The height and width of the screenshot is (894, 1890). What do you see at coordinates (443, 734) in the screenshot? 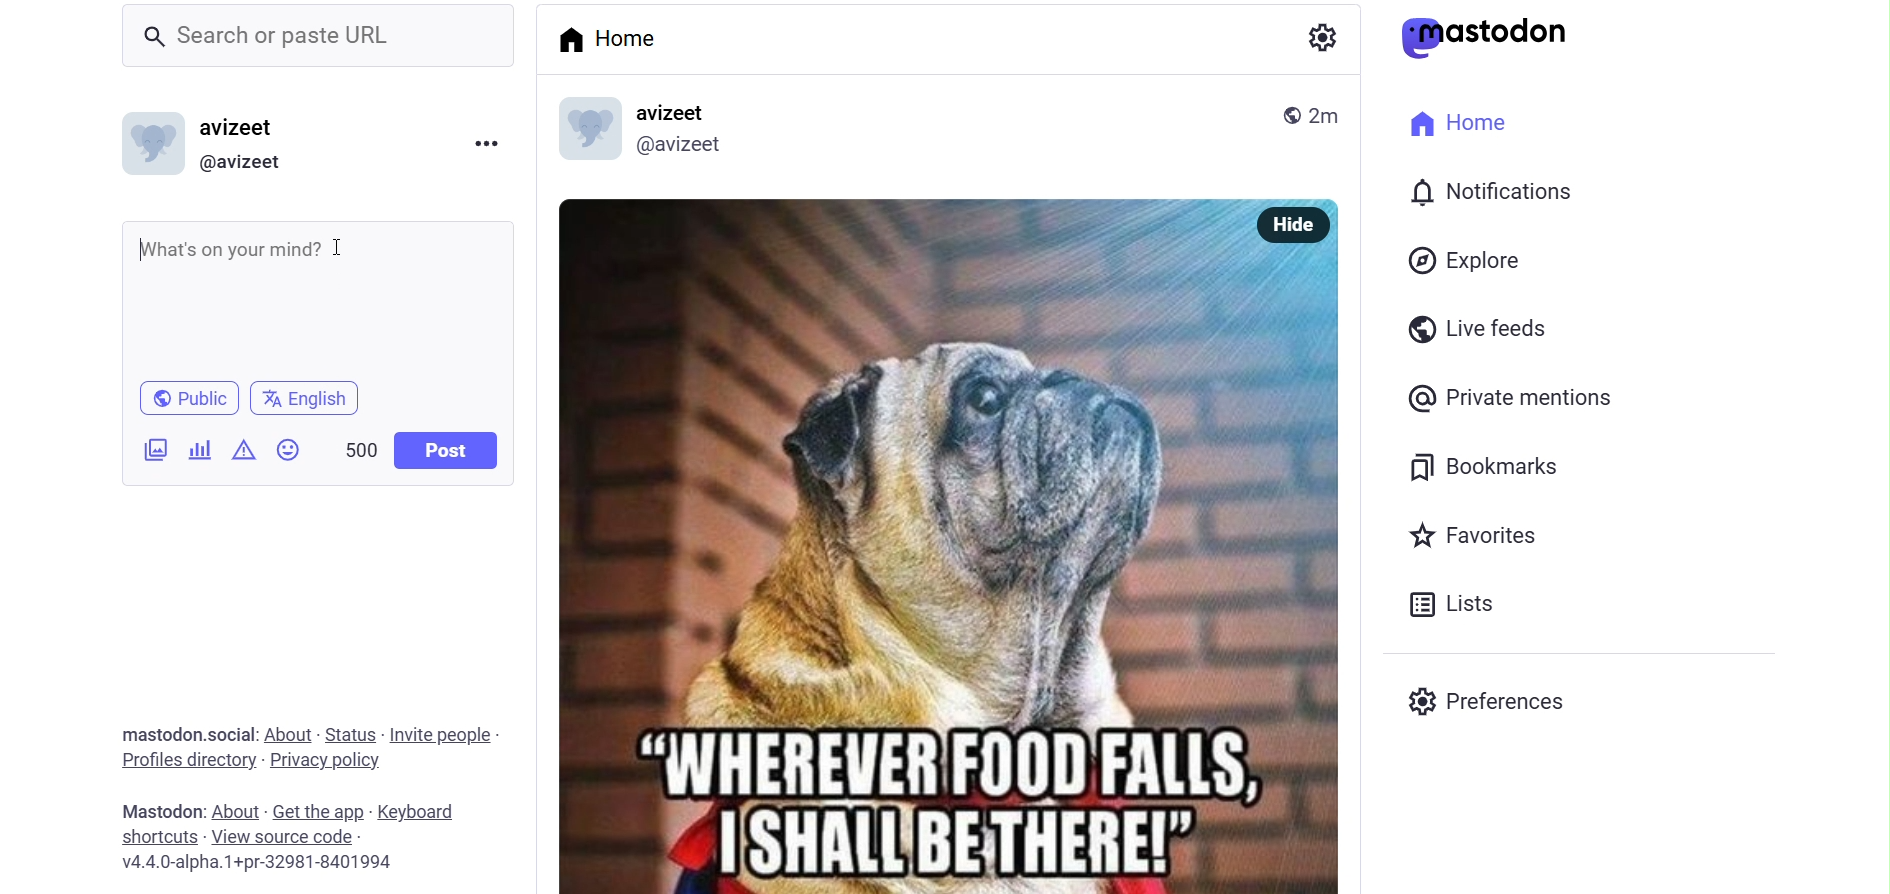
I see `invite people` at bounding box center [443, 734].